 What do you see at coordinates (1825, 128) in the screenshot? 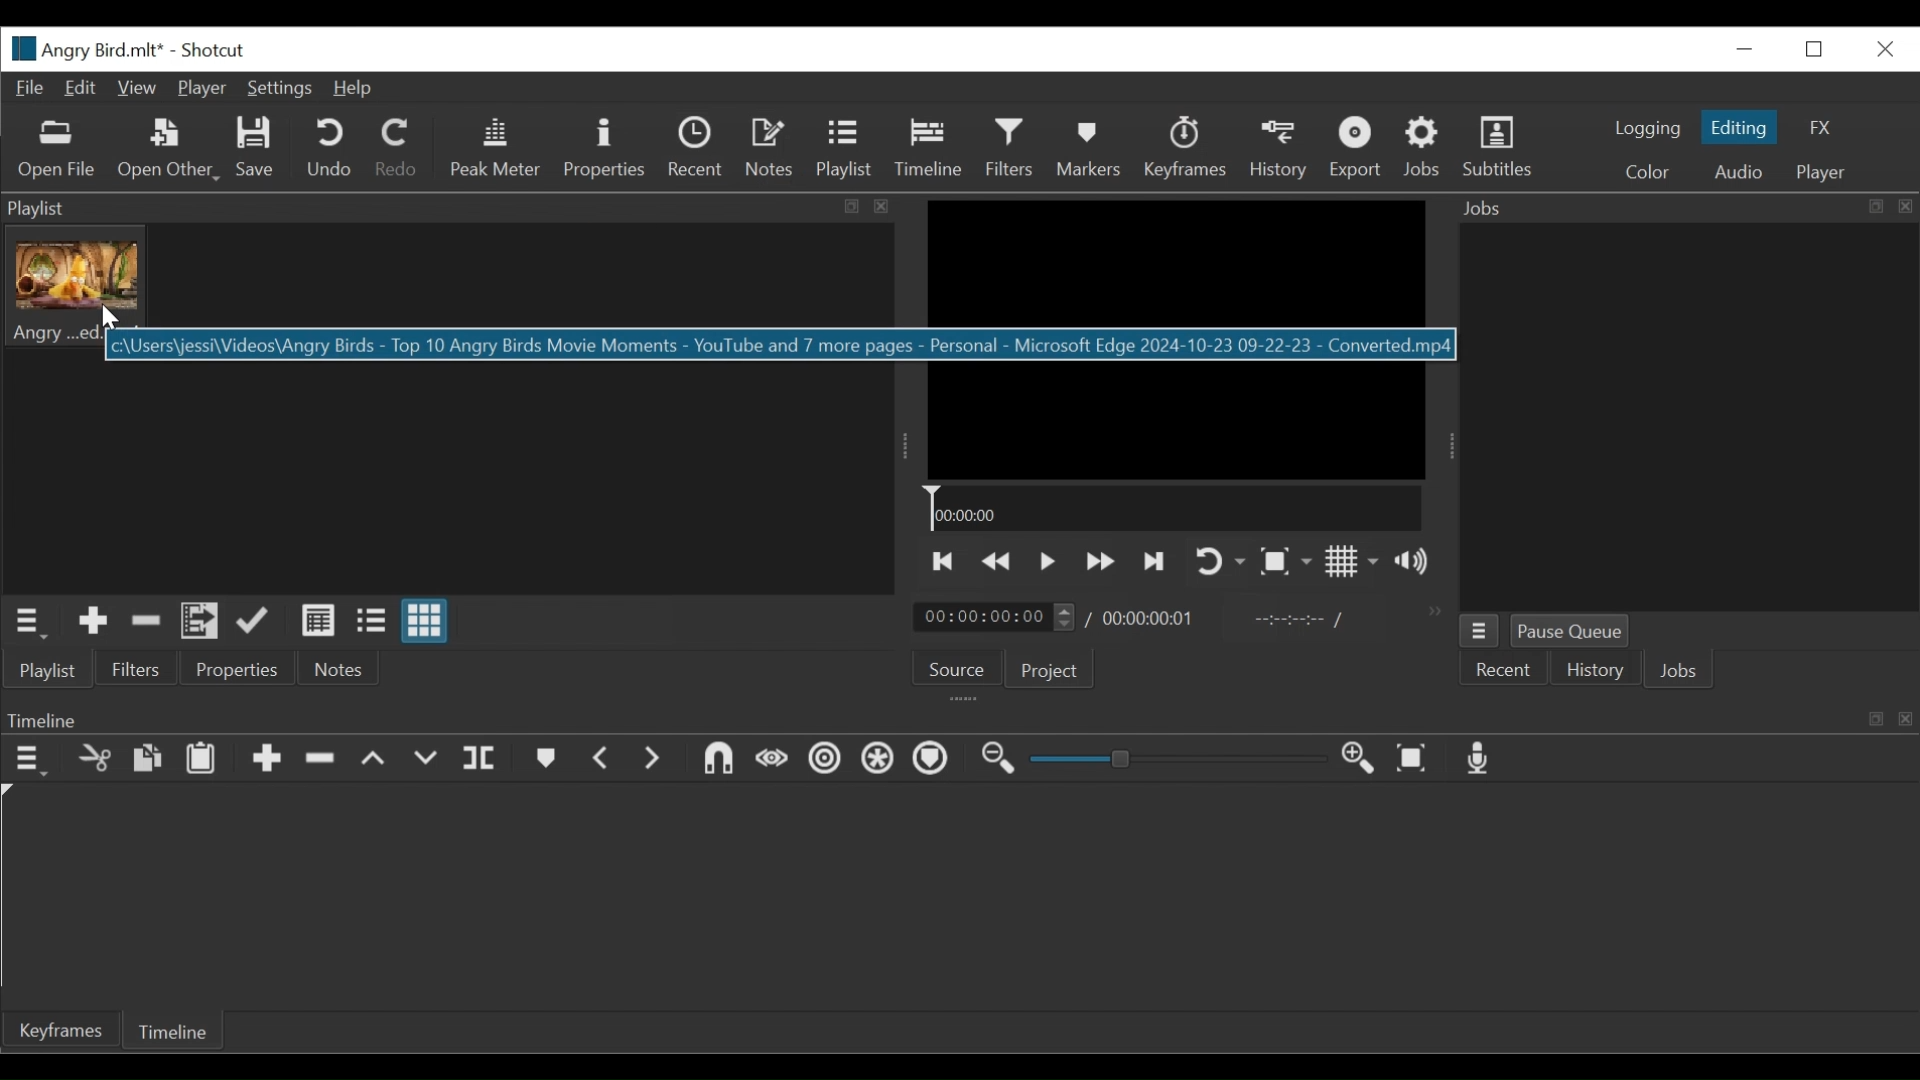
I see `FX` at bounding box center [1825, 128].